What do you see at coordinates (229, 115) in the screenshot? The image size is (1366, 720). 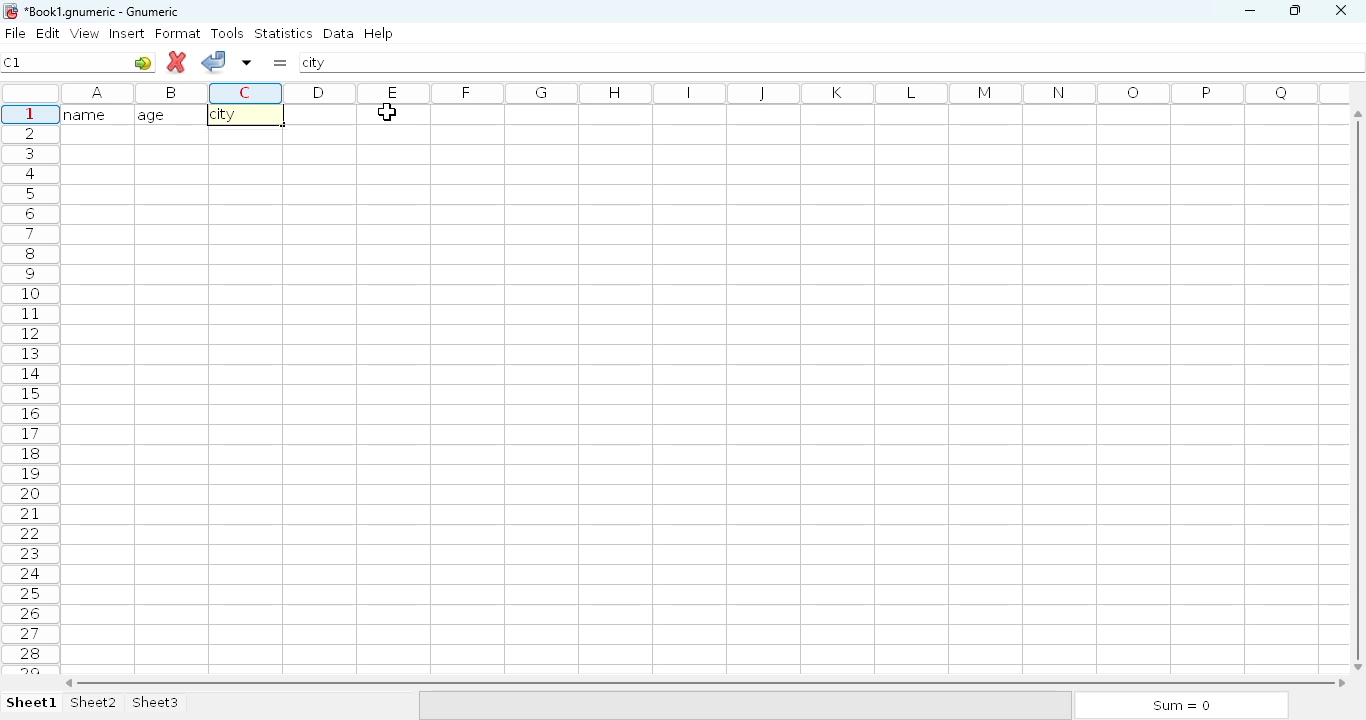 I see `city (heading)` at bounding box center [229, 115].